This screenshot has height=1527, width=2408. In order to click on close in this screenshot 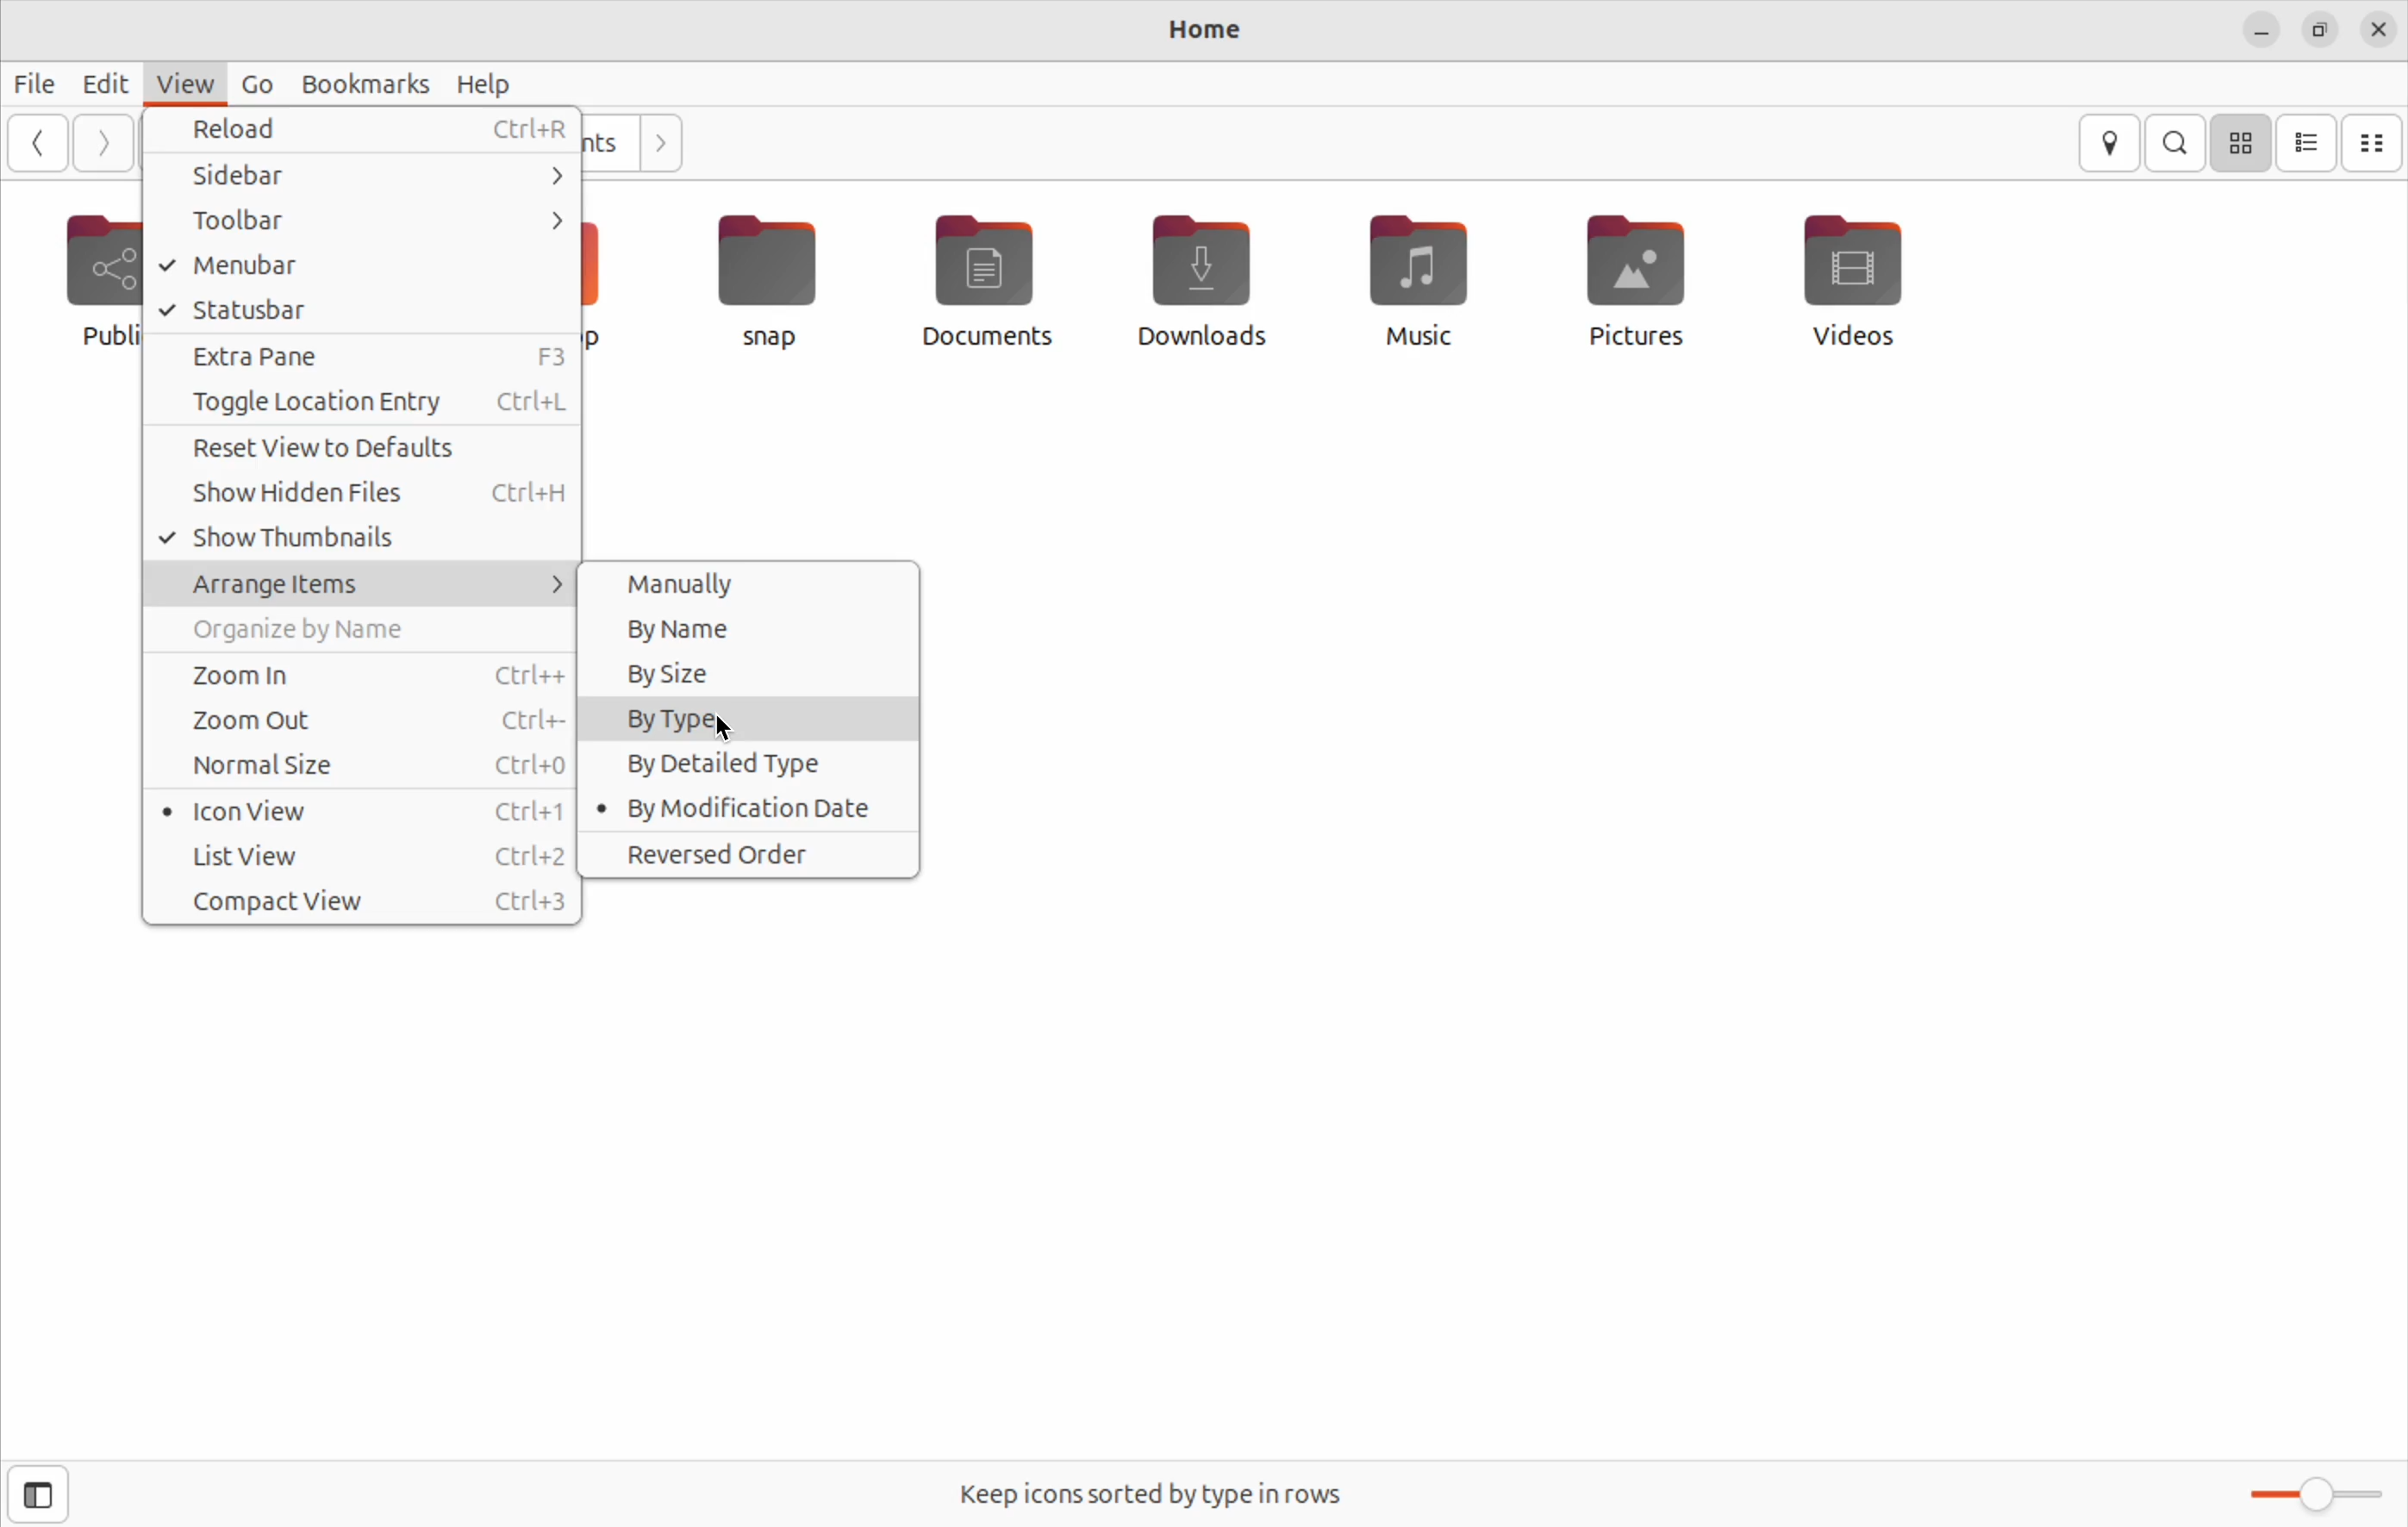, I will do `click(2382, 26)`.